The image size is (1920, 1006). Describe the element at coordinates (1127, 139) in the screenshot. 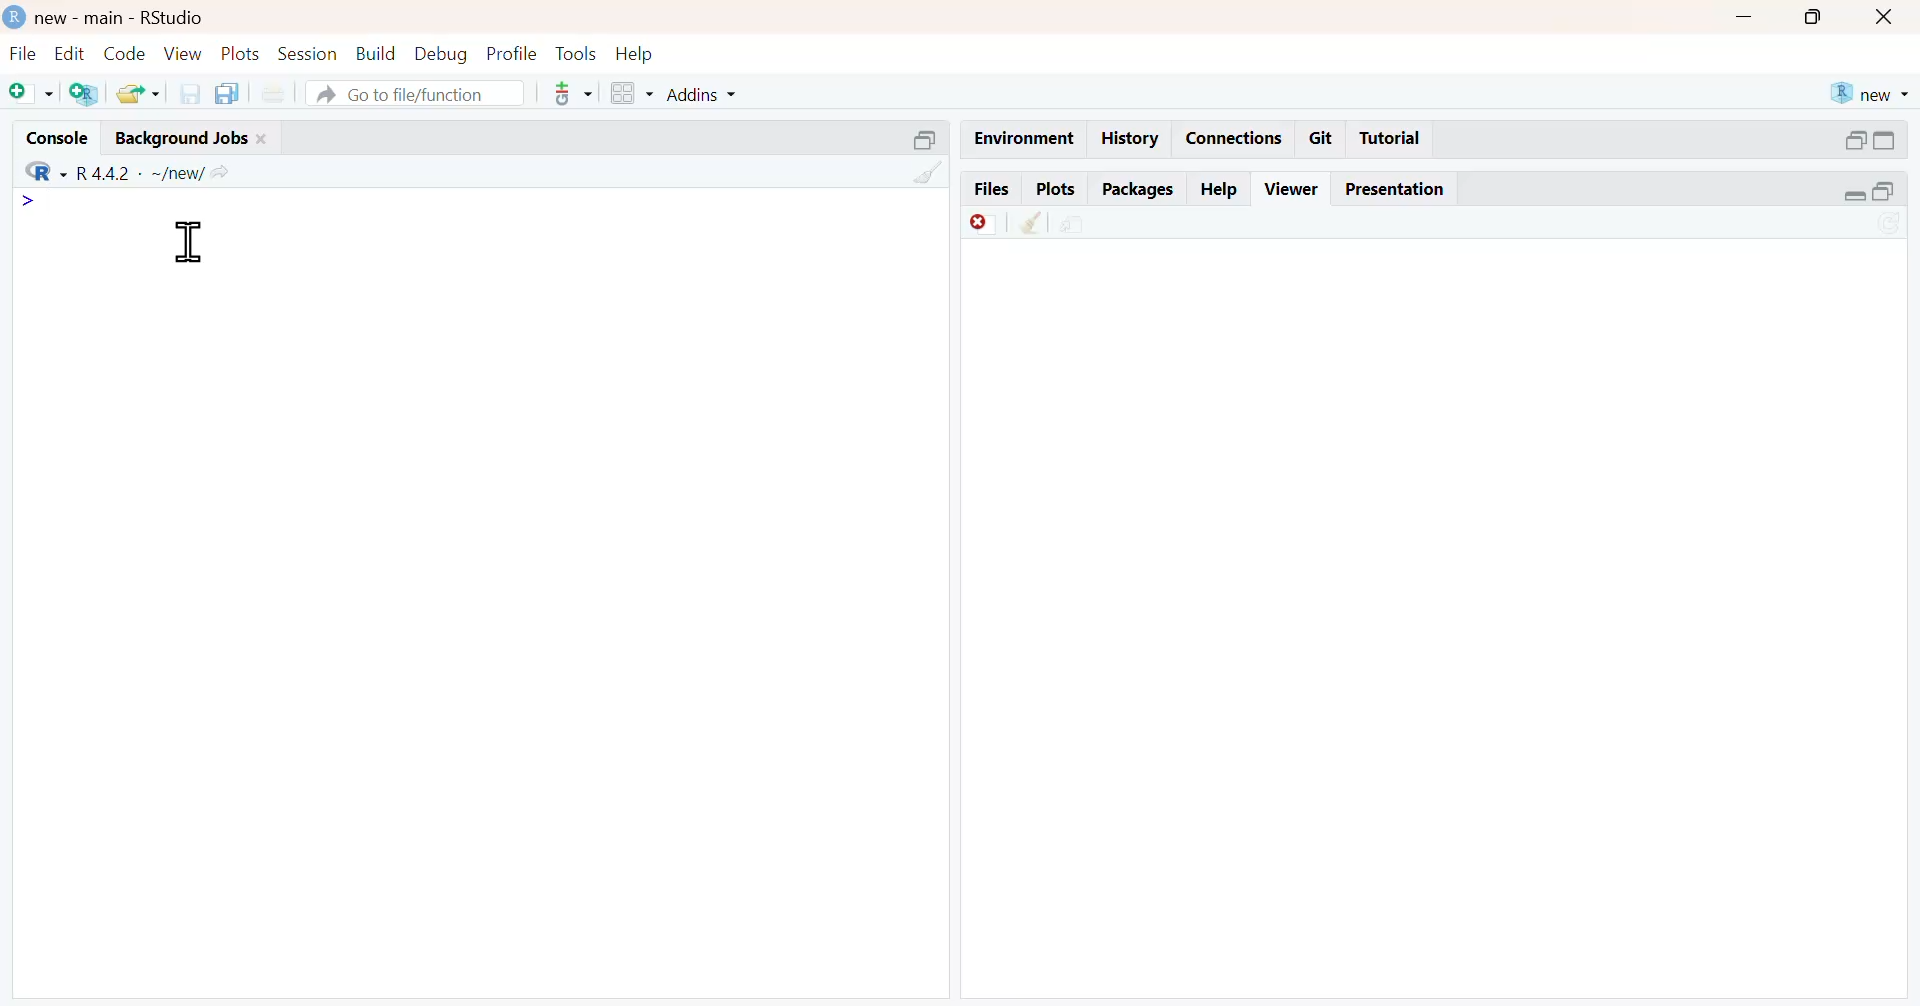

I see `history` at that location.